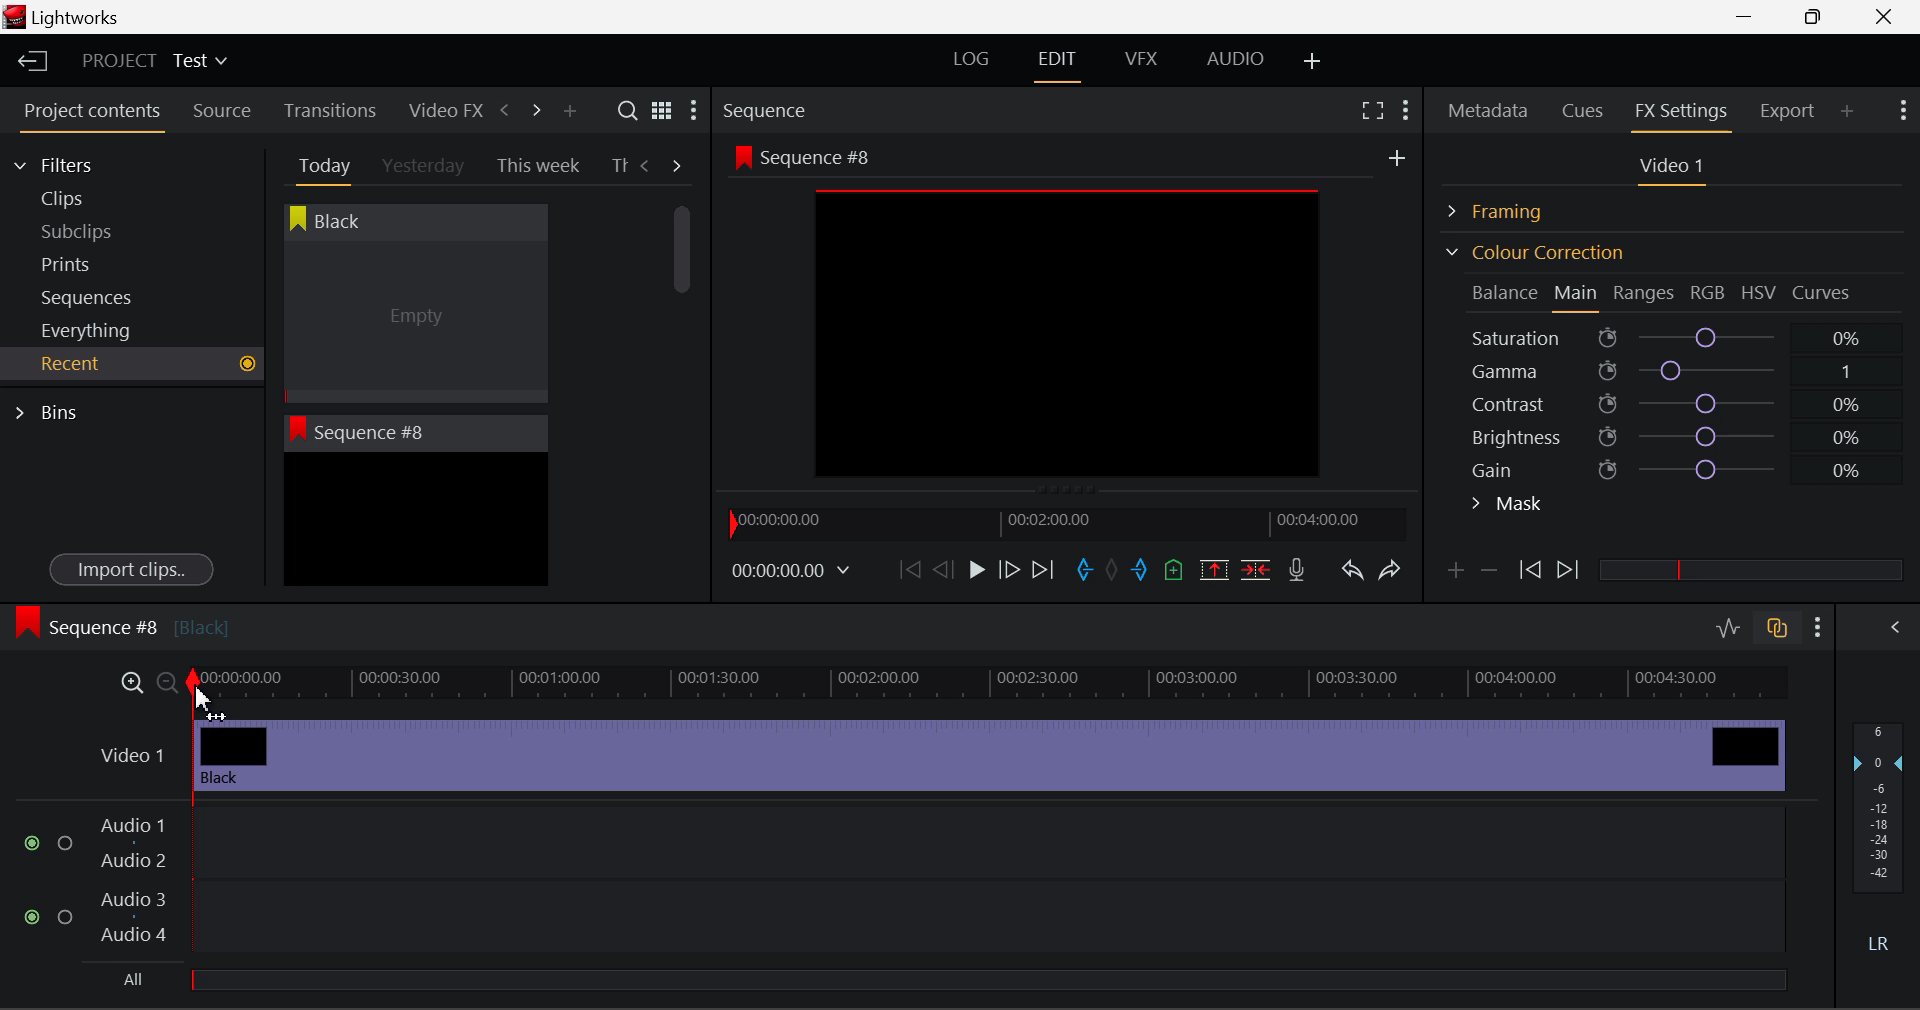 This screenshot has width=1920, height=1010. Describe the element at coordinates (1086, 571) in the screenshot. I see `Mark In` at that location.